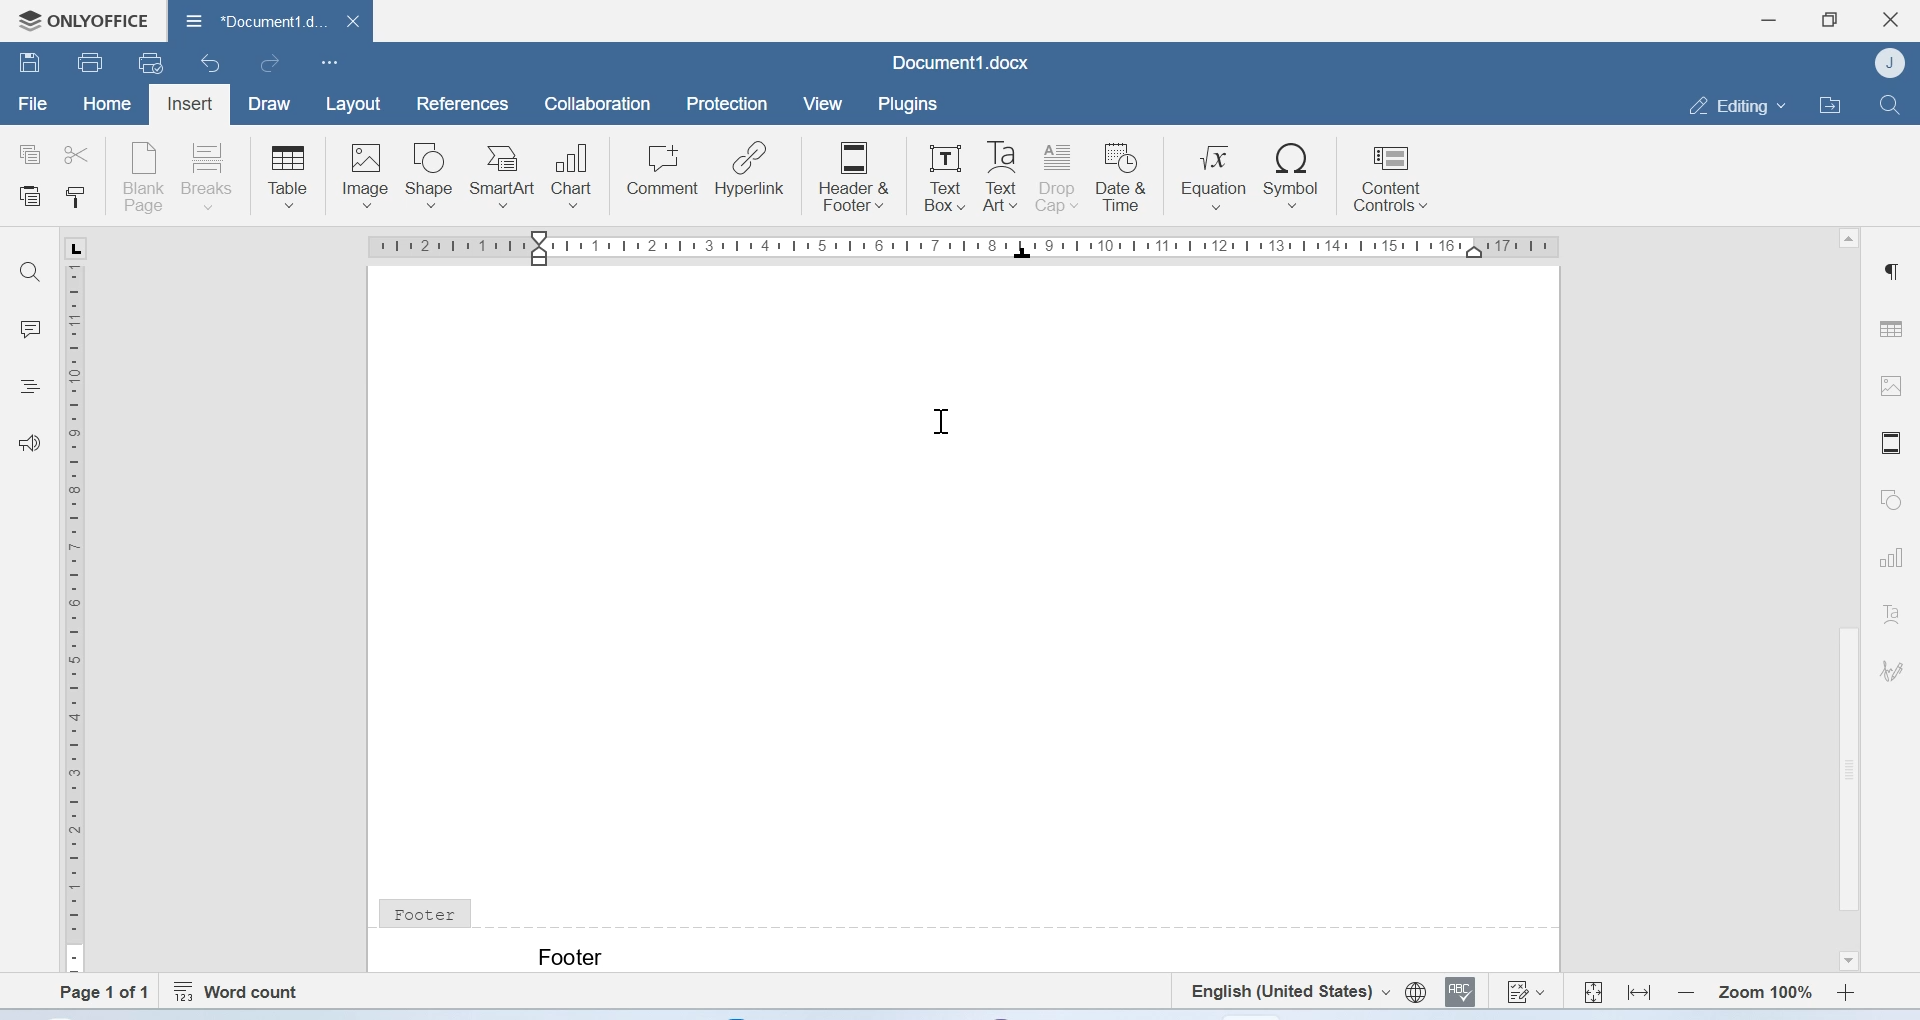 The width and height of the screenshot is (1920, 1020). I want to click on Table, so click(1894, 323).